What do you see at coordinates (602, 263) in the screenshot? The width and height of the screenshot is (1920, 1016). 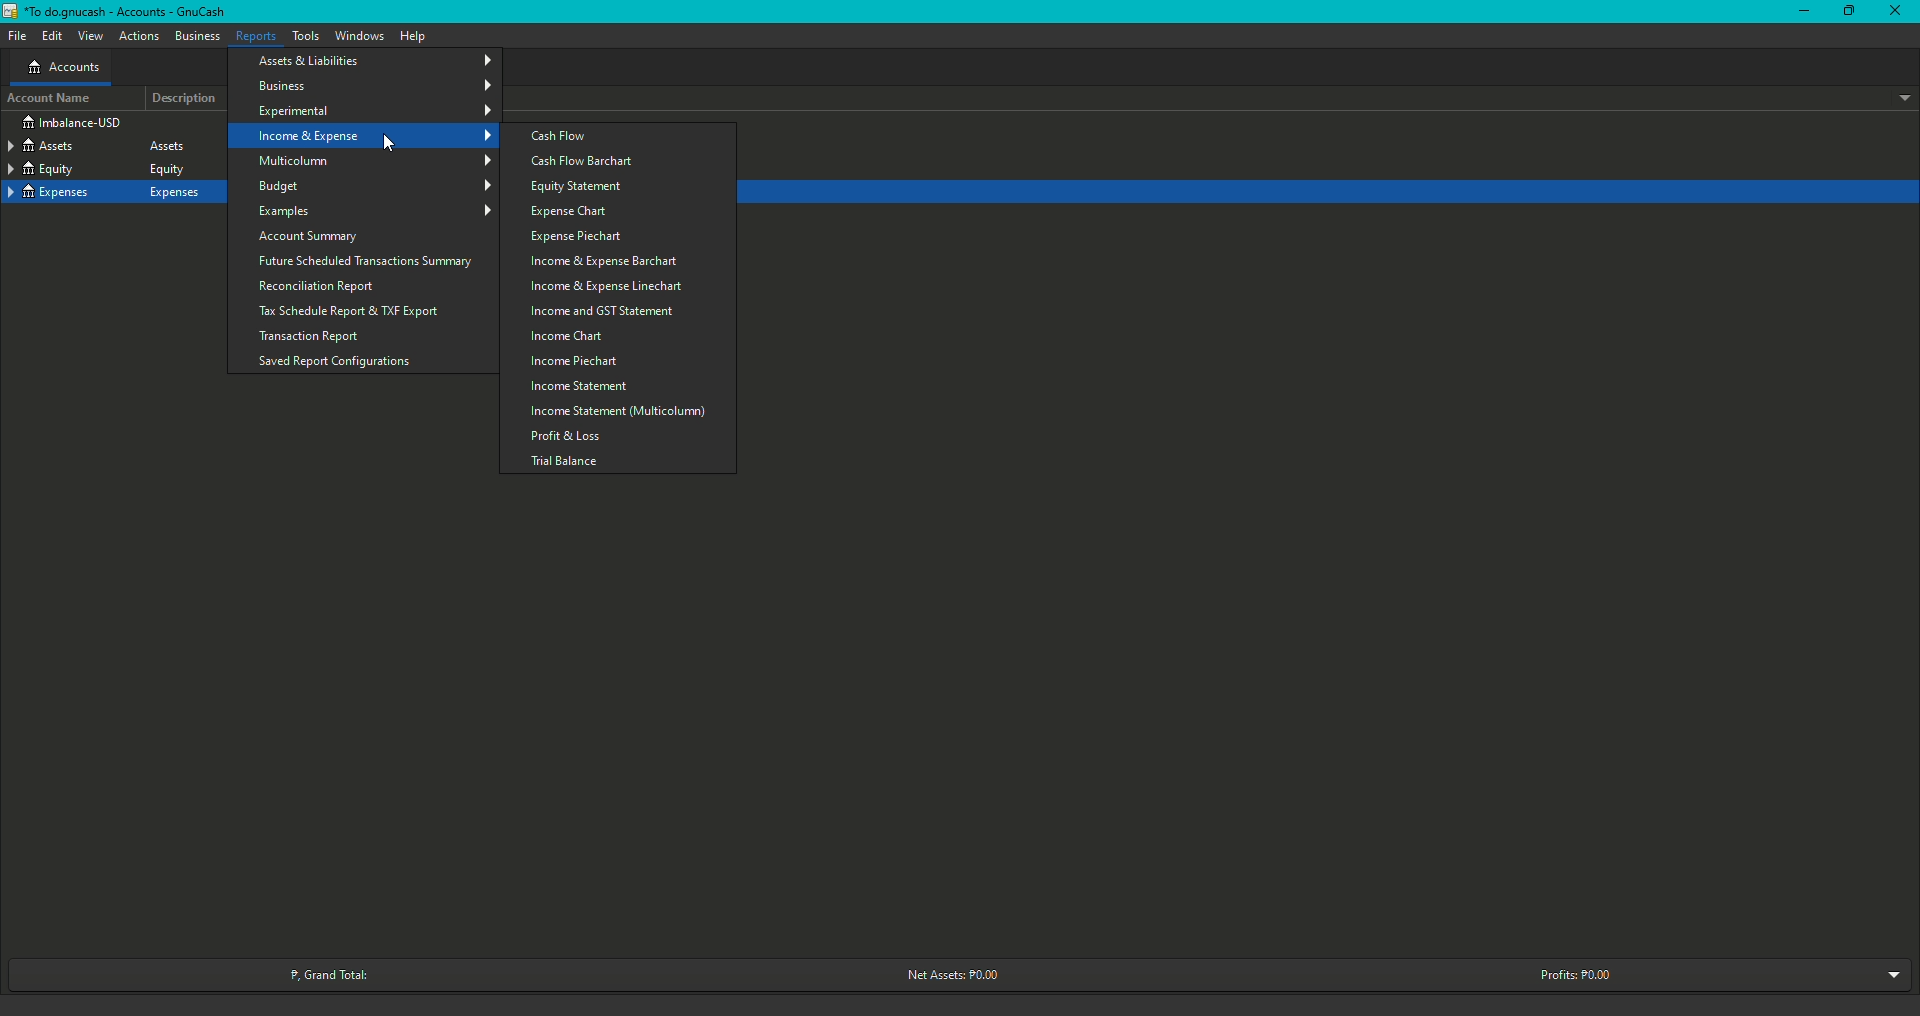 I see `Income and Expense barchart` at bounding box center [602, 263].